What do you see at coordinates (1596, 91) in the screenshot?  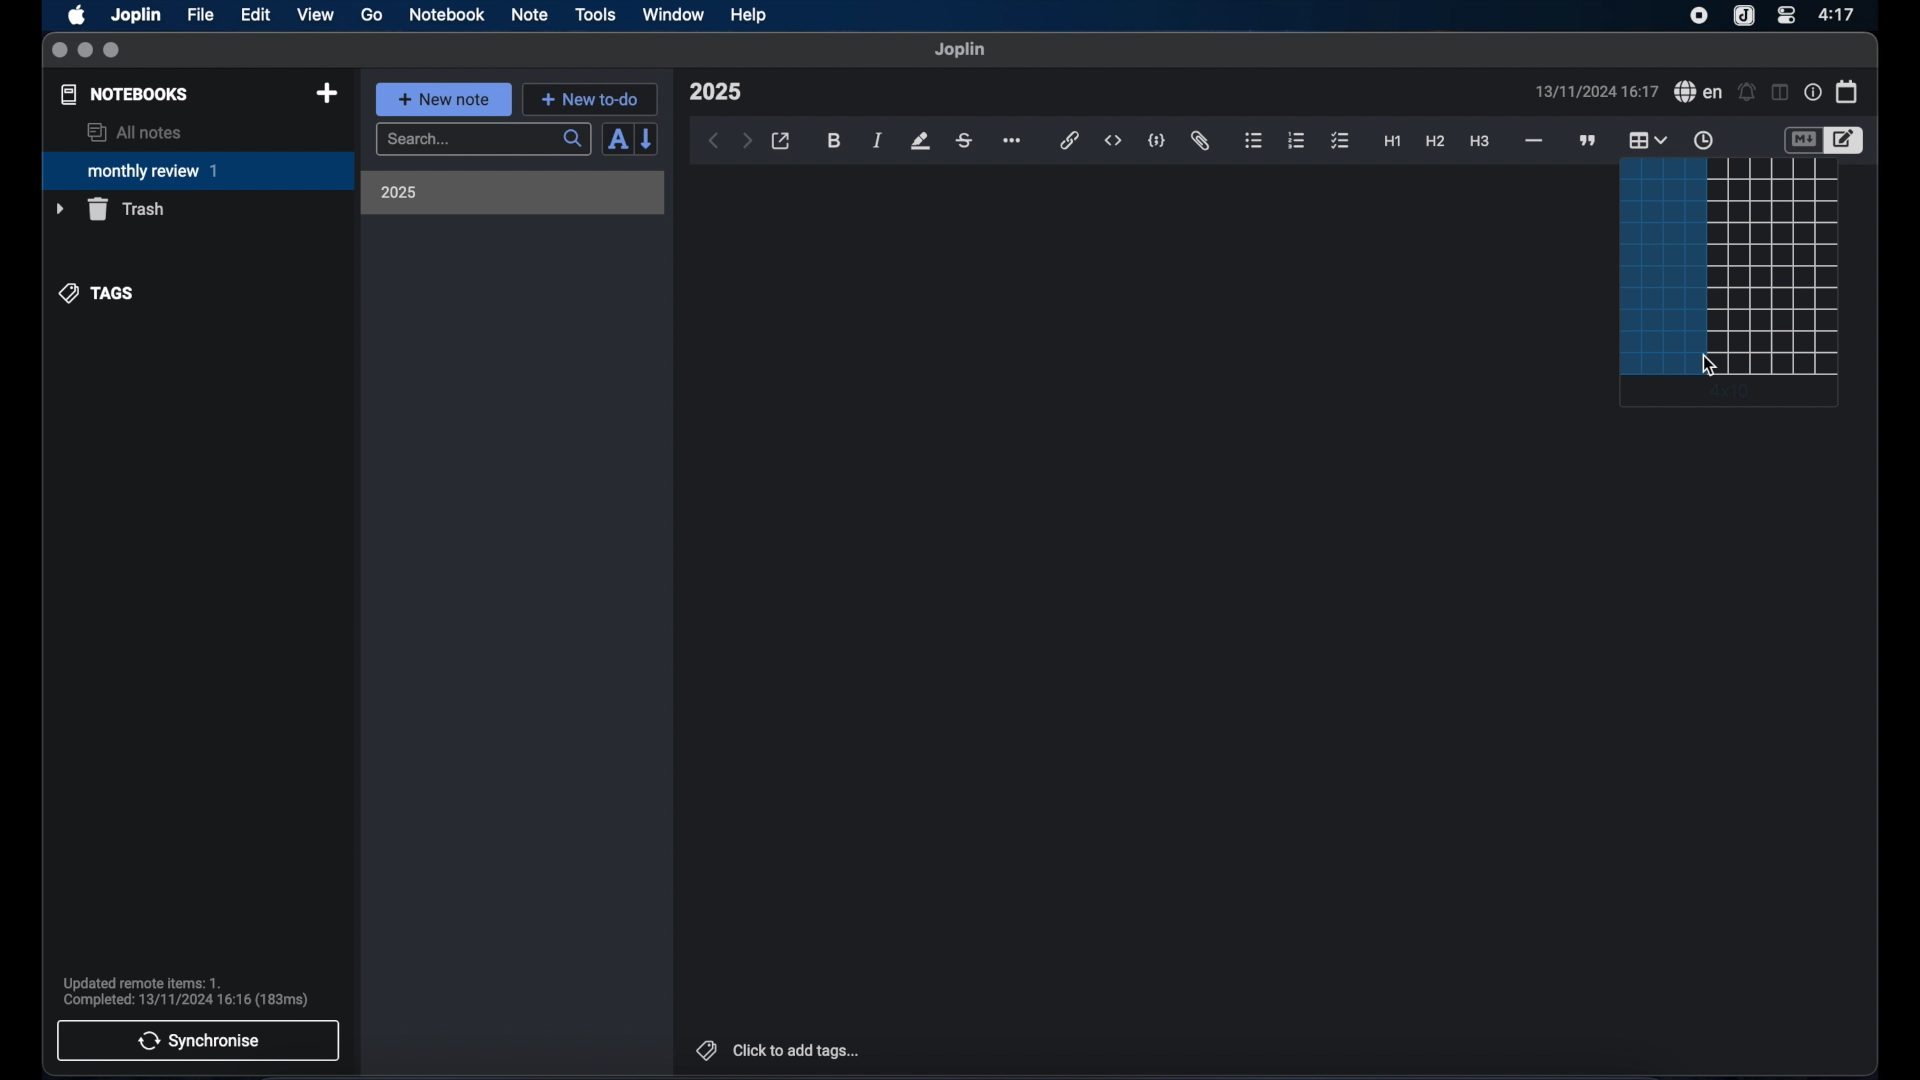 I see `date` at bounding box center [1596, 91].